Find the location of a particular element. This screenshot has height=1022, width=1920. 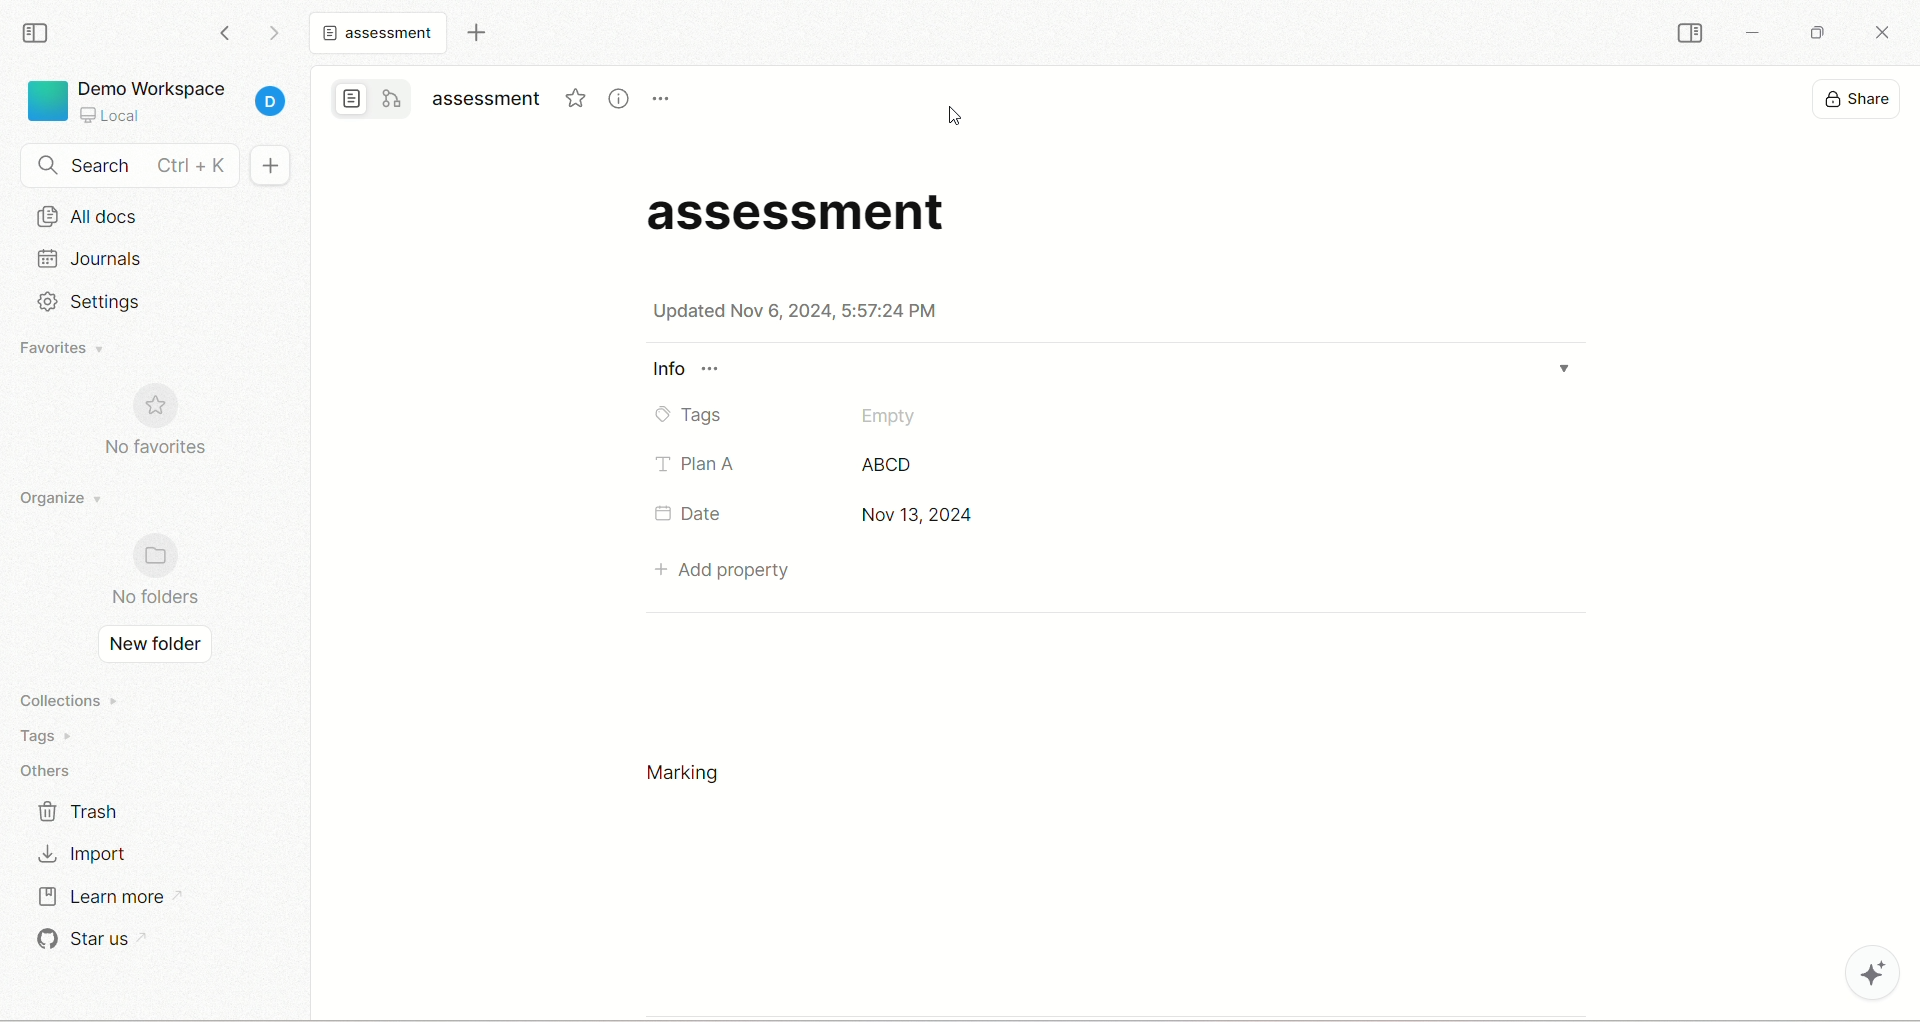

add property is located at coordinates (723, 566).